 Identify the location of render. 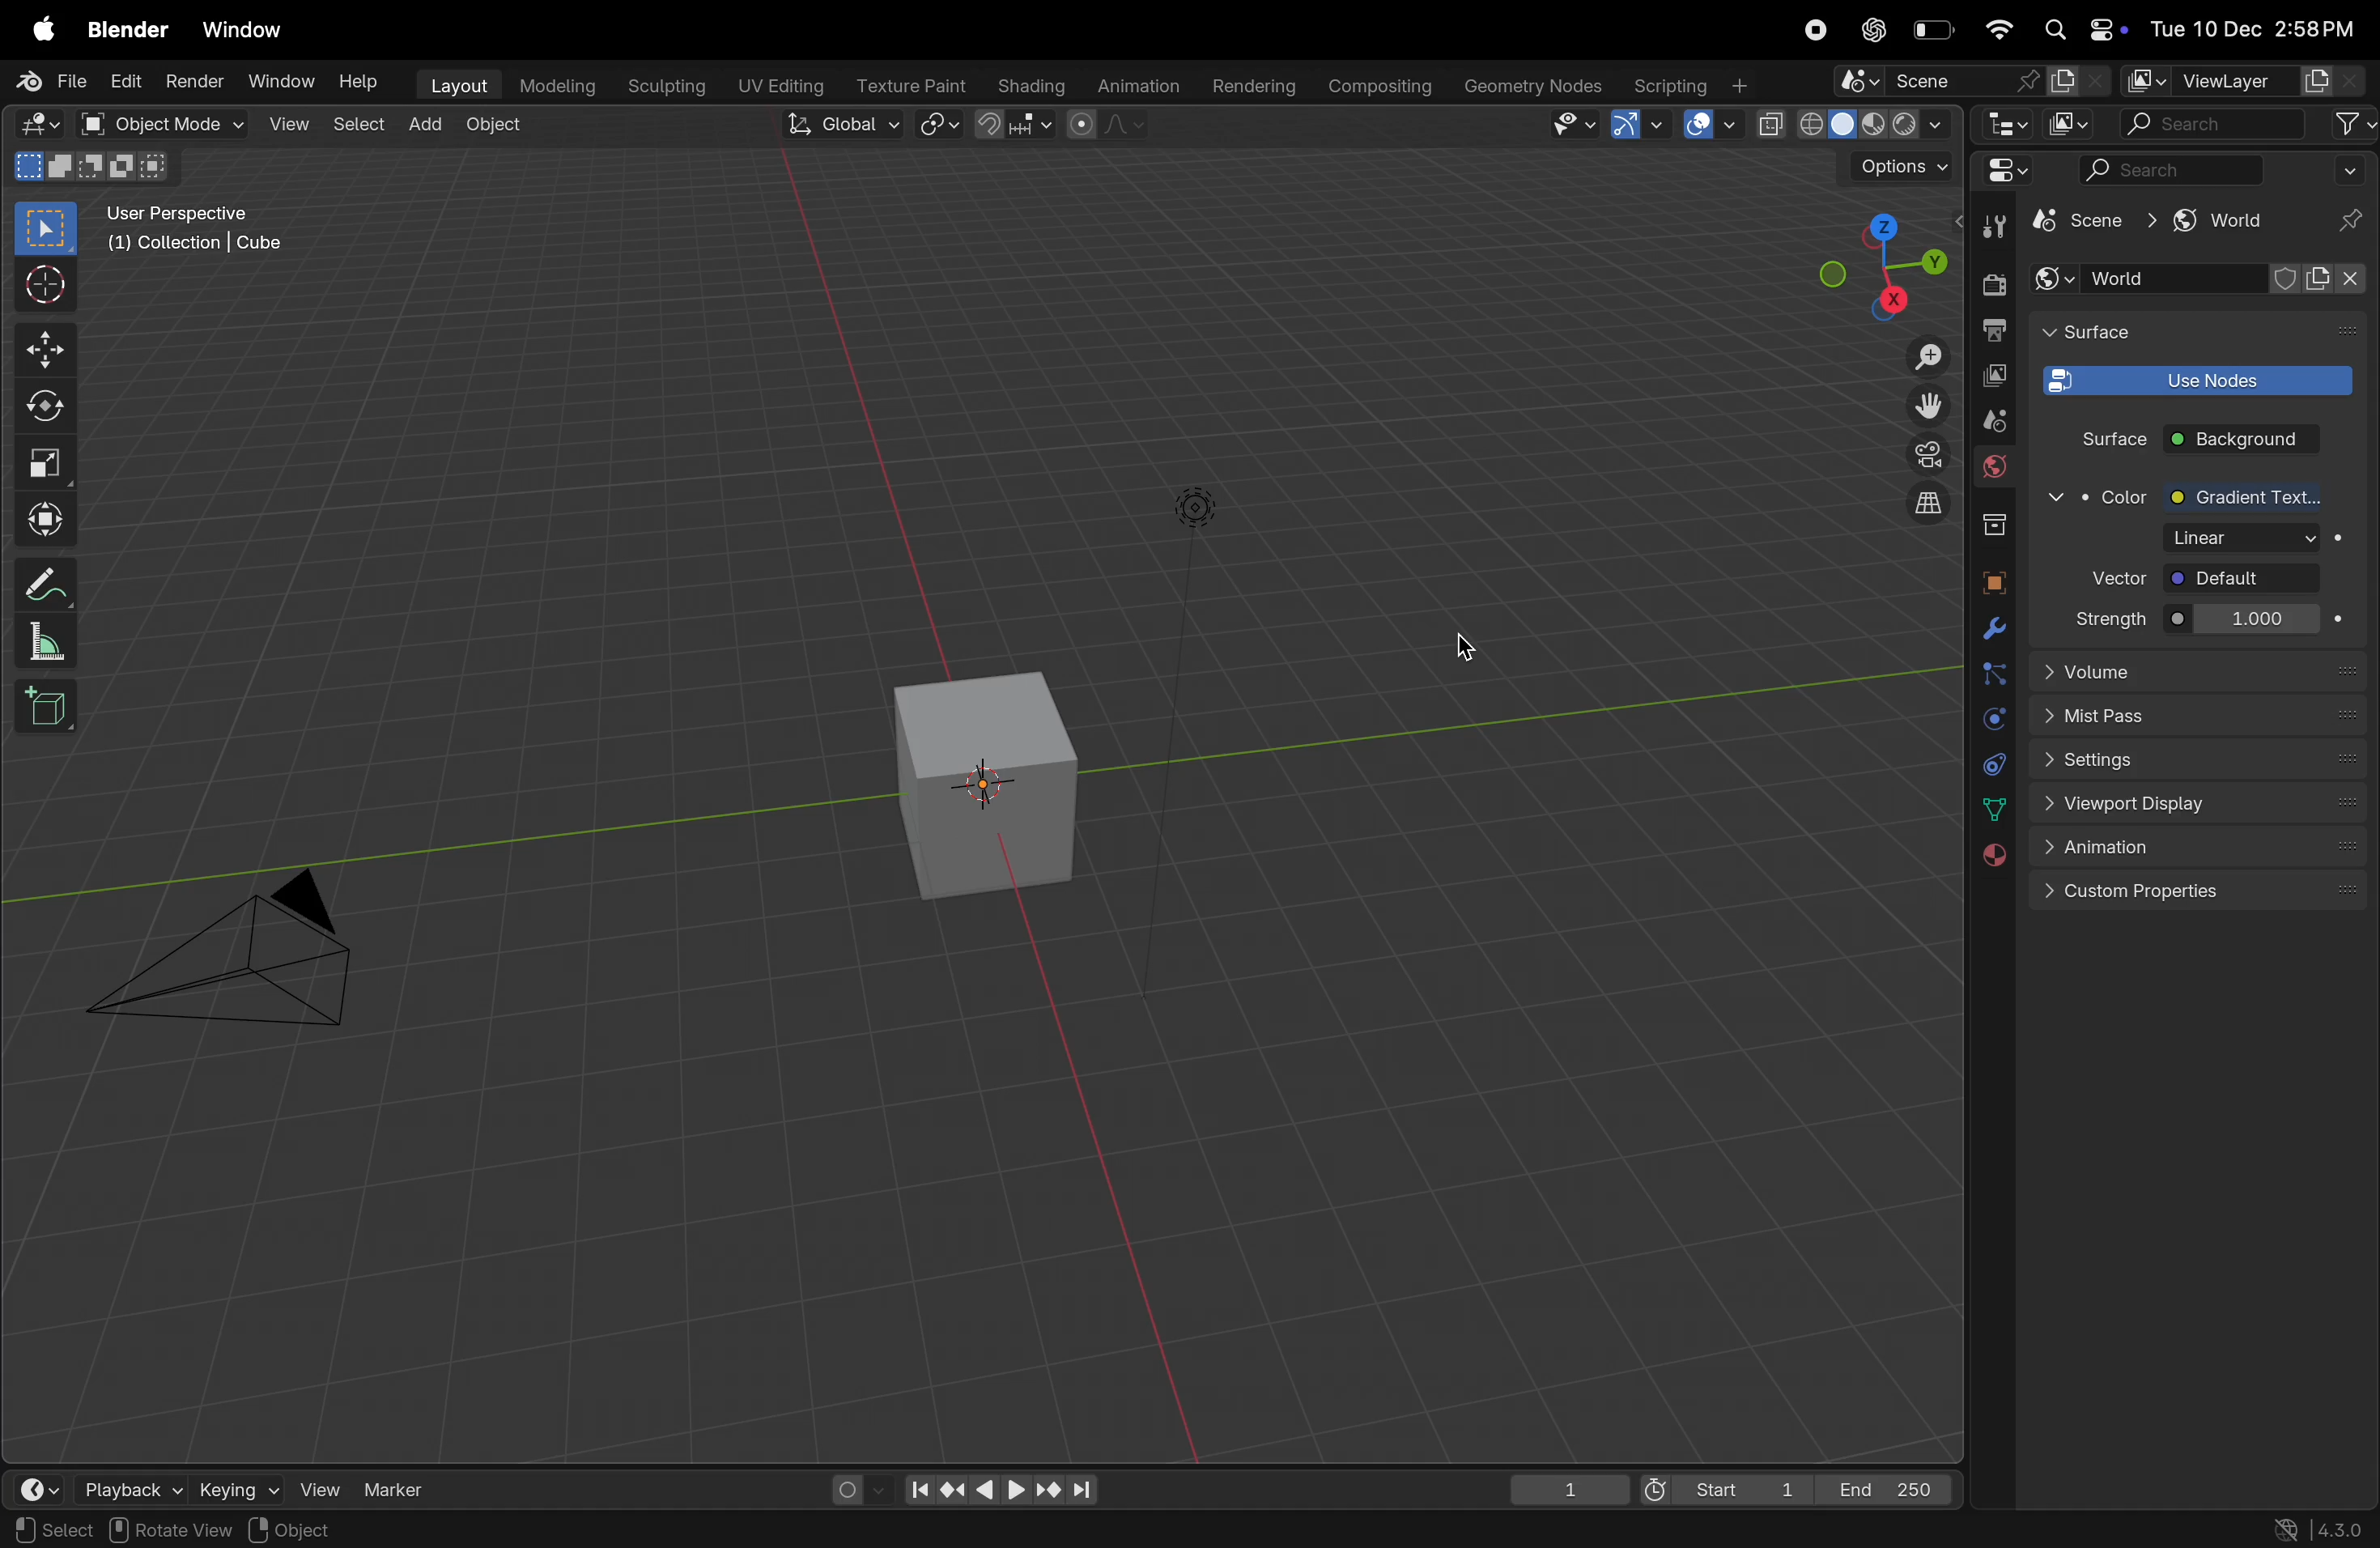
(1992, 285).